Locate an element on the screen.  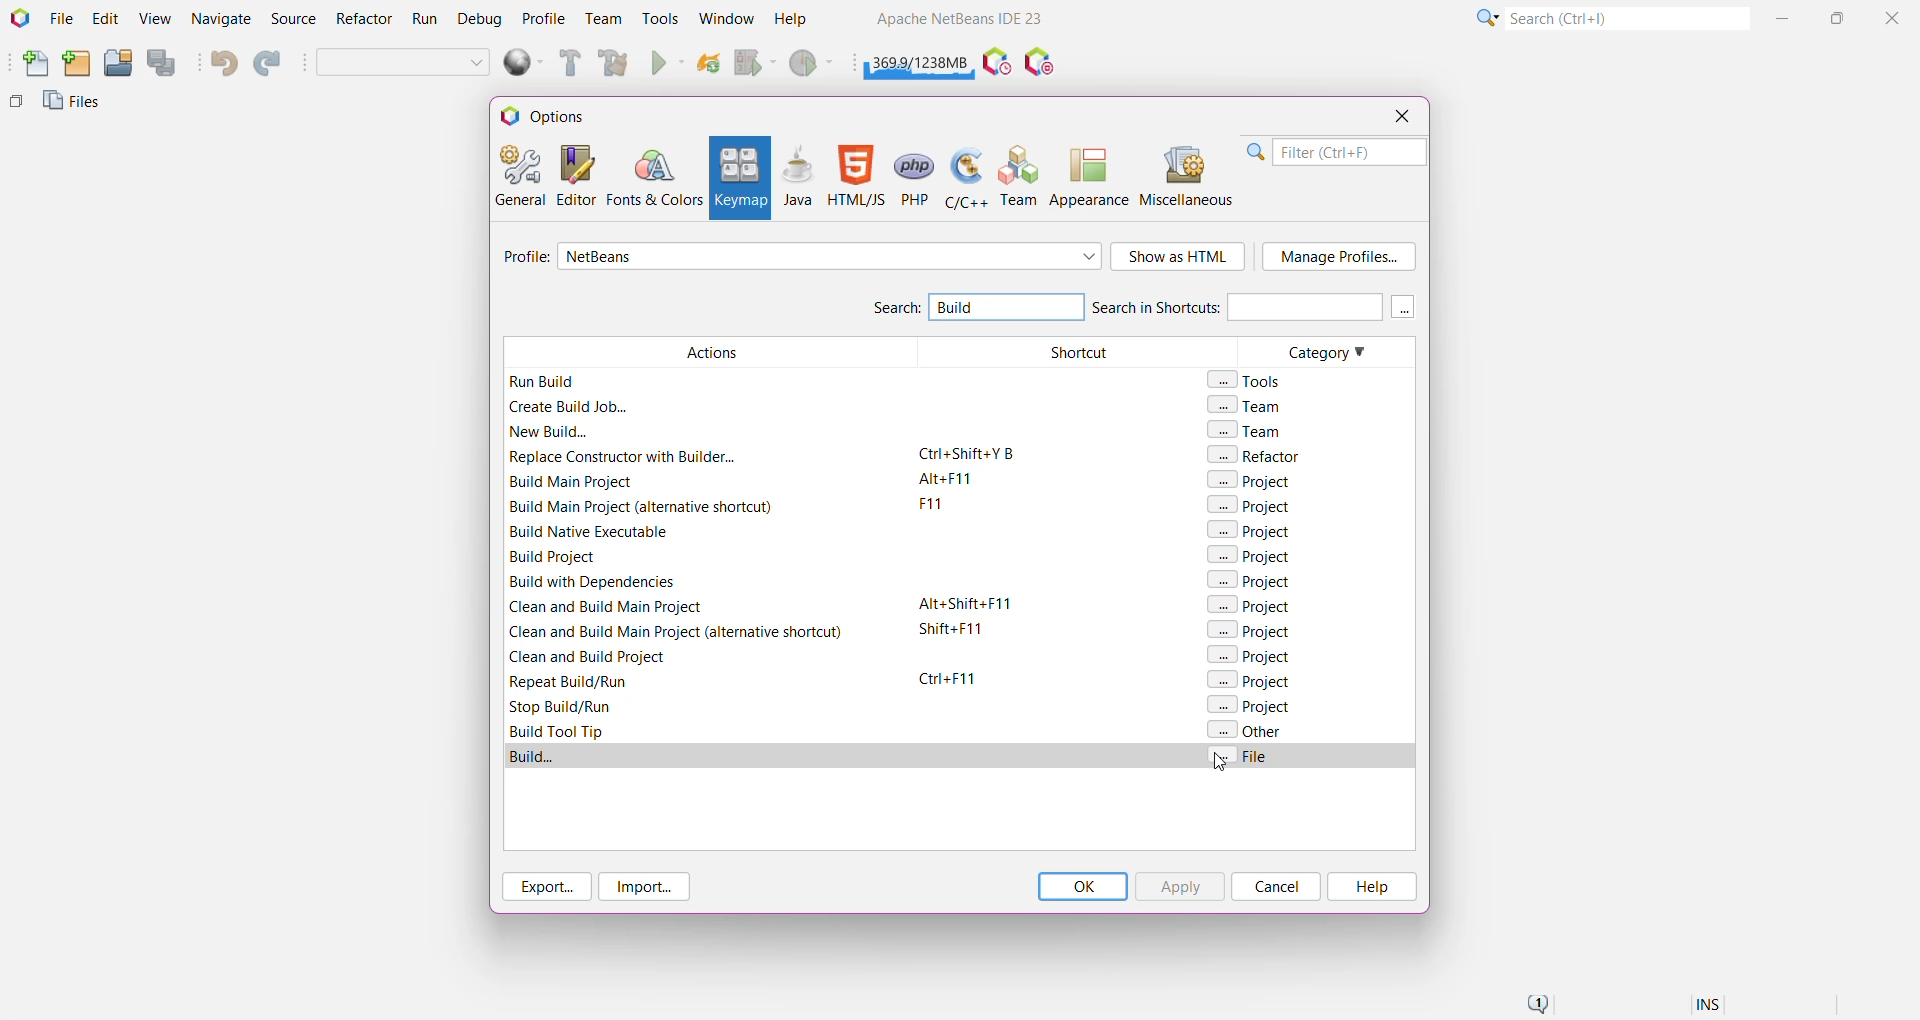
Close is located at coordinates (1895, 17).